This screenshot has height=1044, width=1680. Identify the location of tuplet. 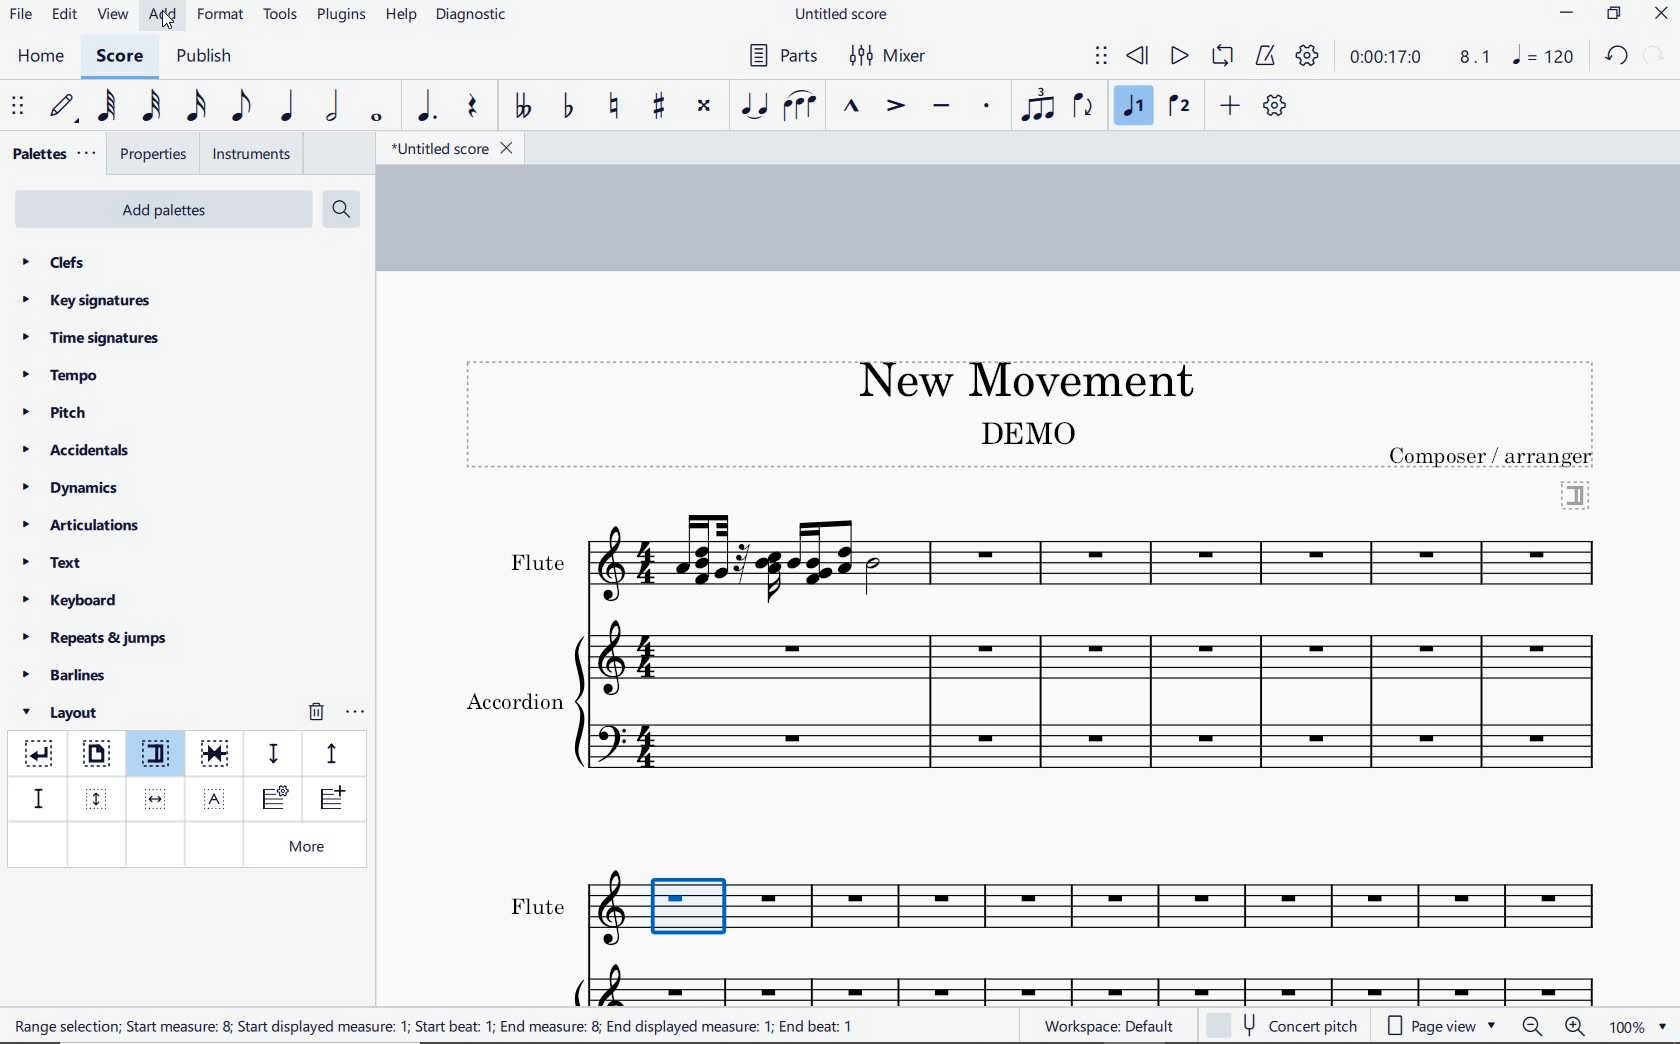
(1034, 105).